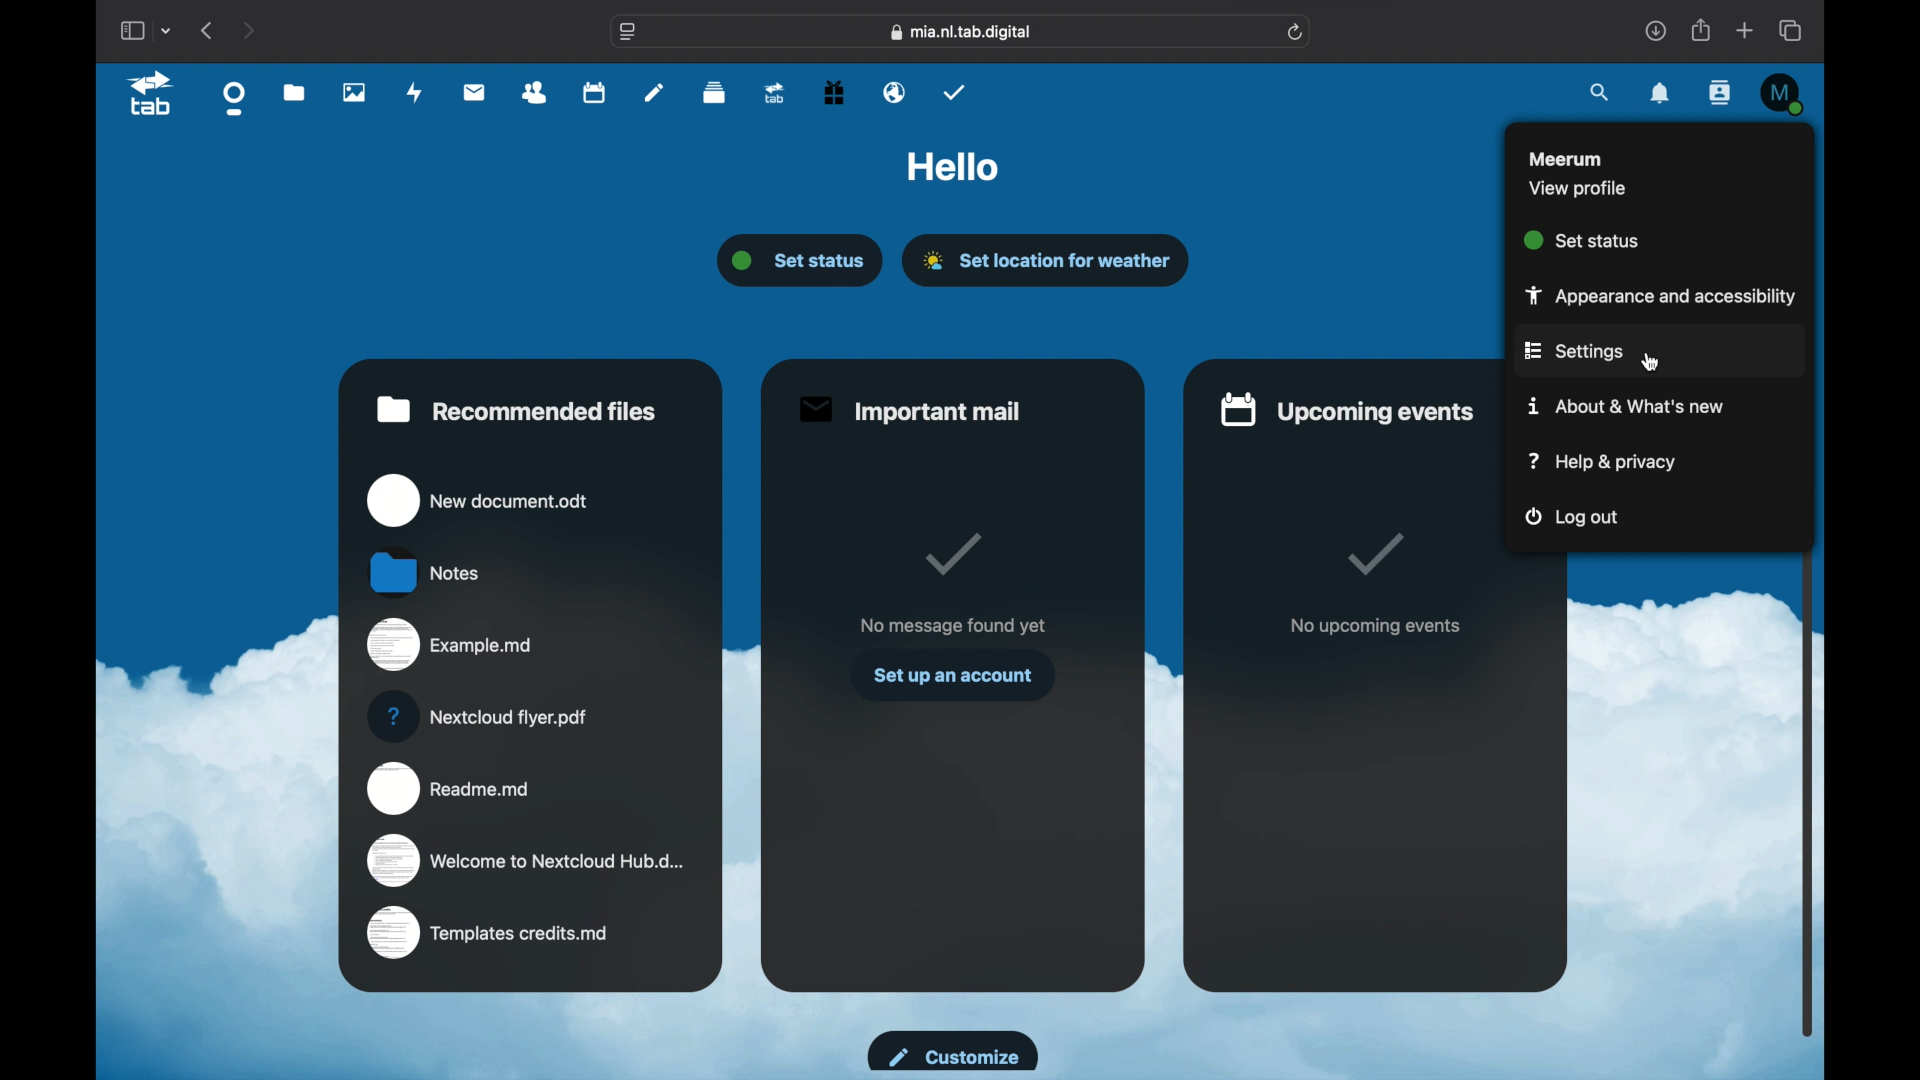 This screenshot has width=1920, height=1080. What do you see at coordinates (955, 165) in the screenshot?
I see `hello` at bounding box center [955, 165].